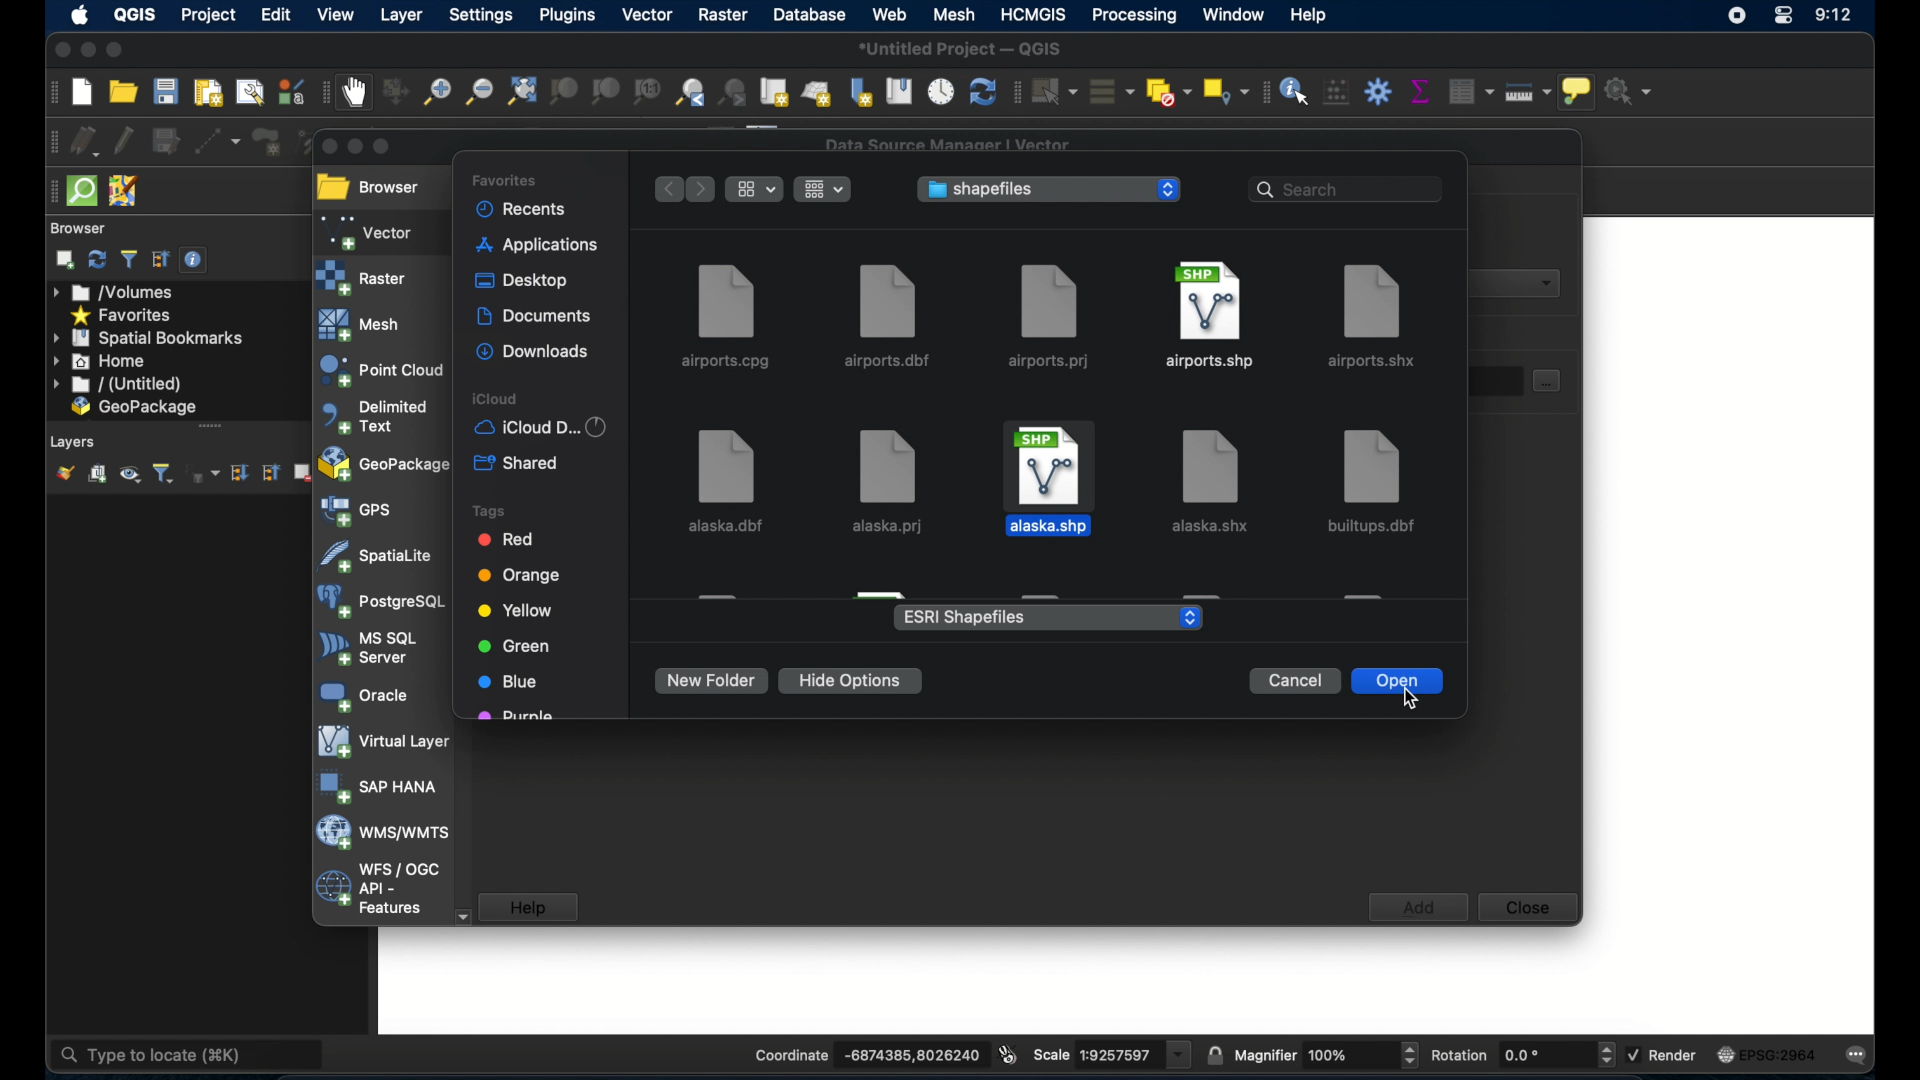 The width and height of the screenshot is (1920, 1080). What do you see at coordinates (1371, 317) in the screenshot?
I see `airports.shx` at bounding box center [1371, 317].